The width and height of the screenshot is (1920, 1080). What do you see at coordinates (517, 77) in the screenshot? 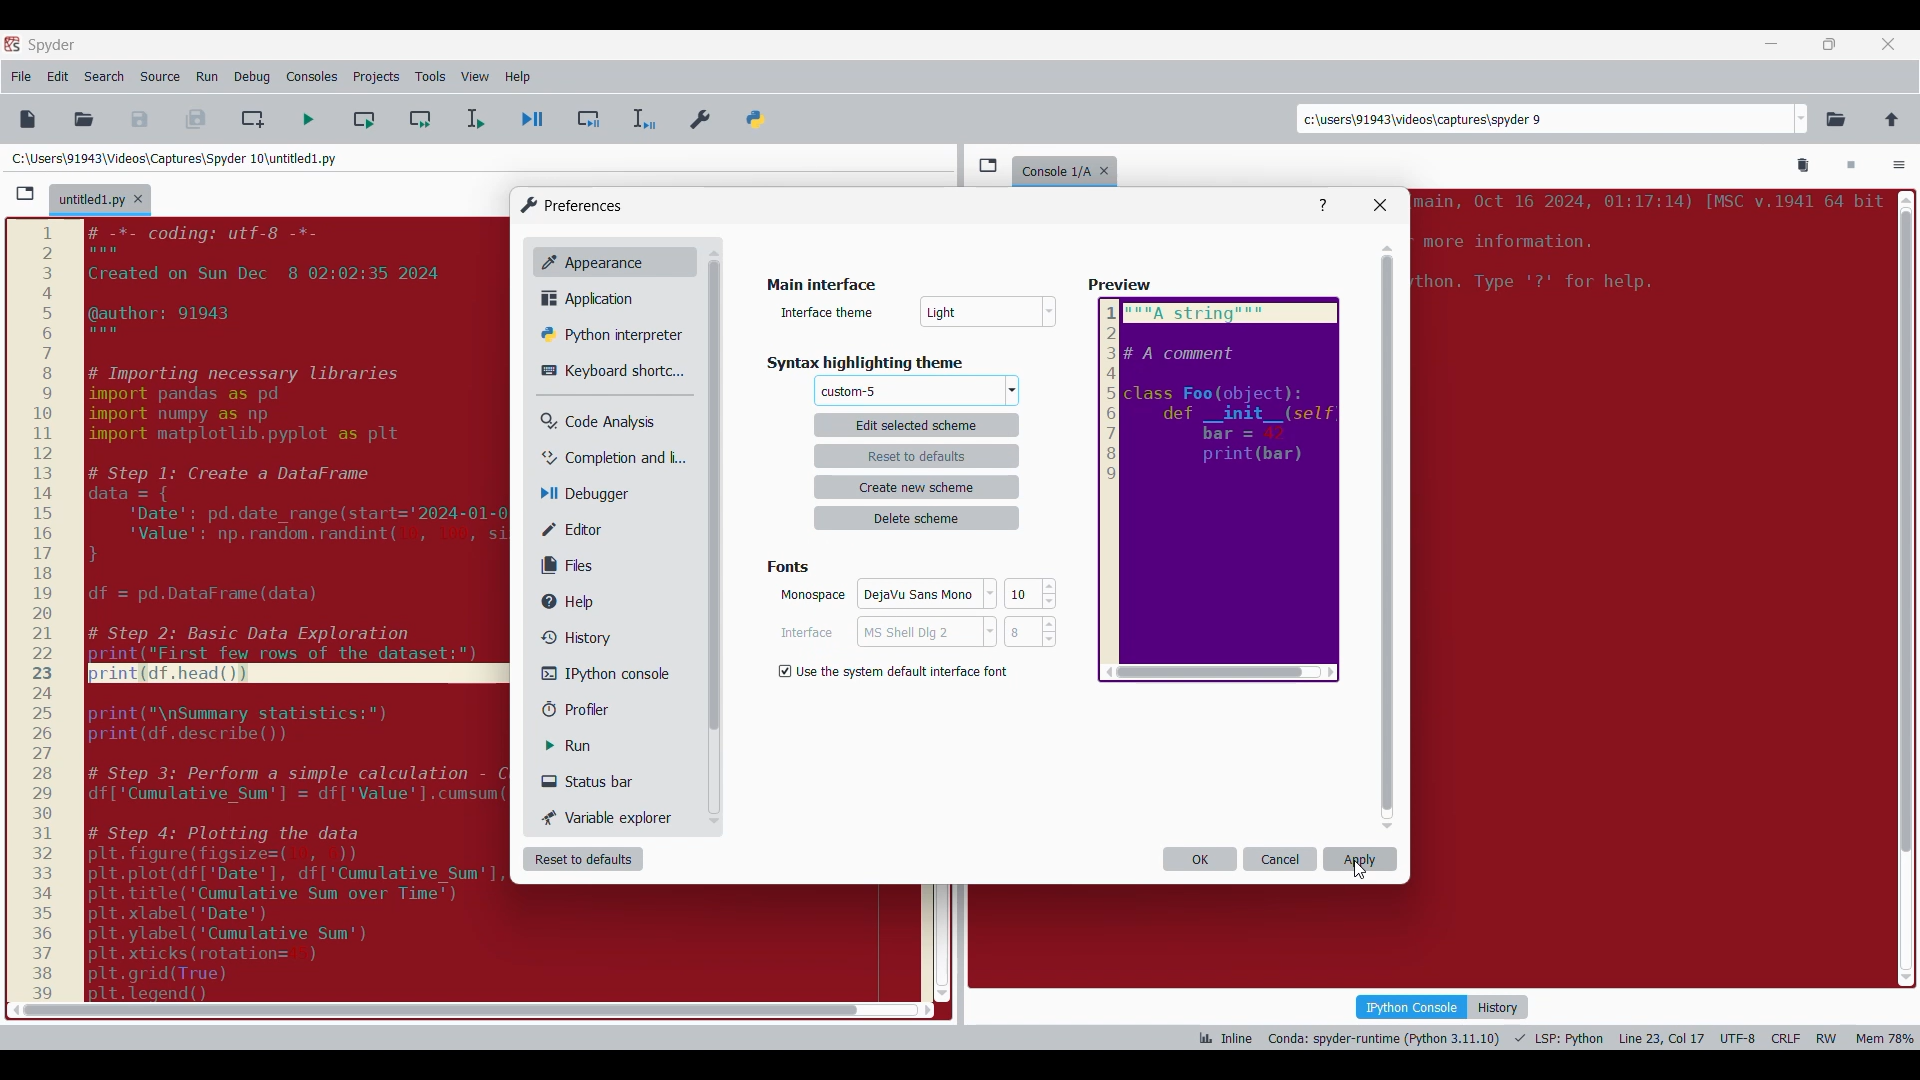
I see `Help menu` at bounding box center [517, 77].